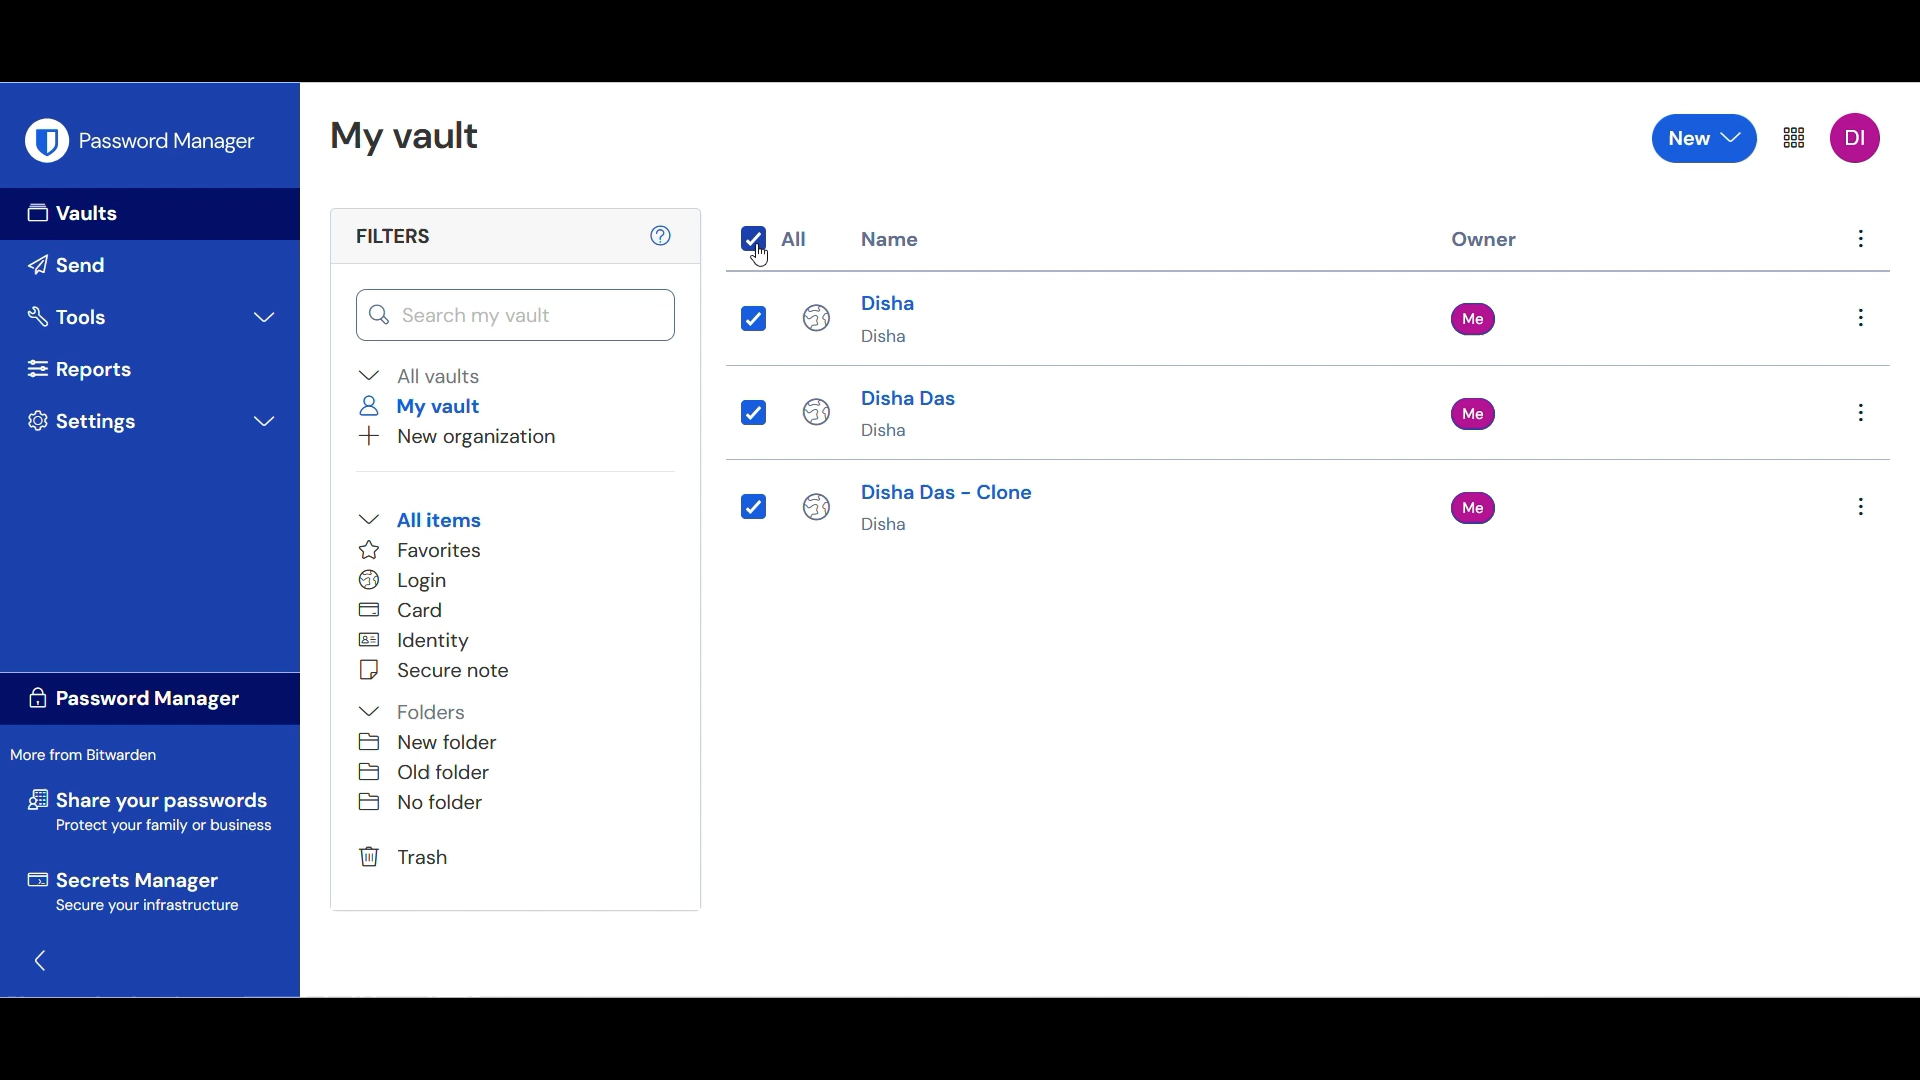 The width and height of the screenshot is (1920, 1080). What do you see at coordinates (1863, 244) in the screenshot?
I see `Settings for each item respectively` at bounding box center [1863, 244].